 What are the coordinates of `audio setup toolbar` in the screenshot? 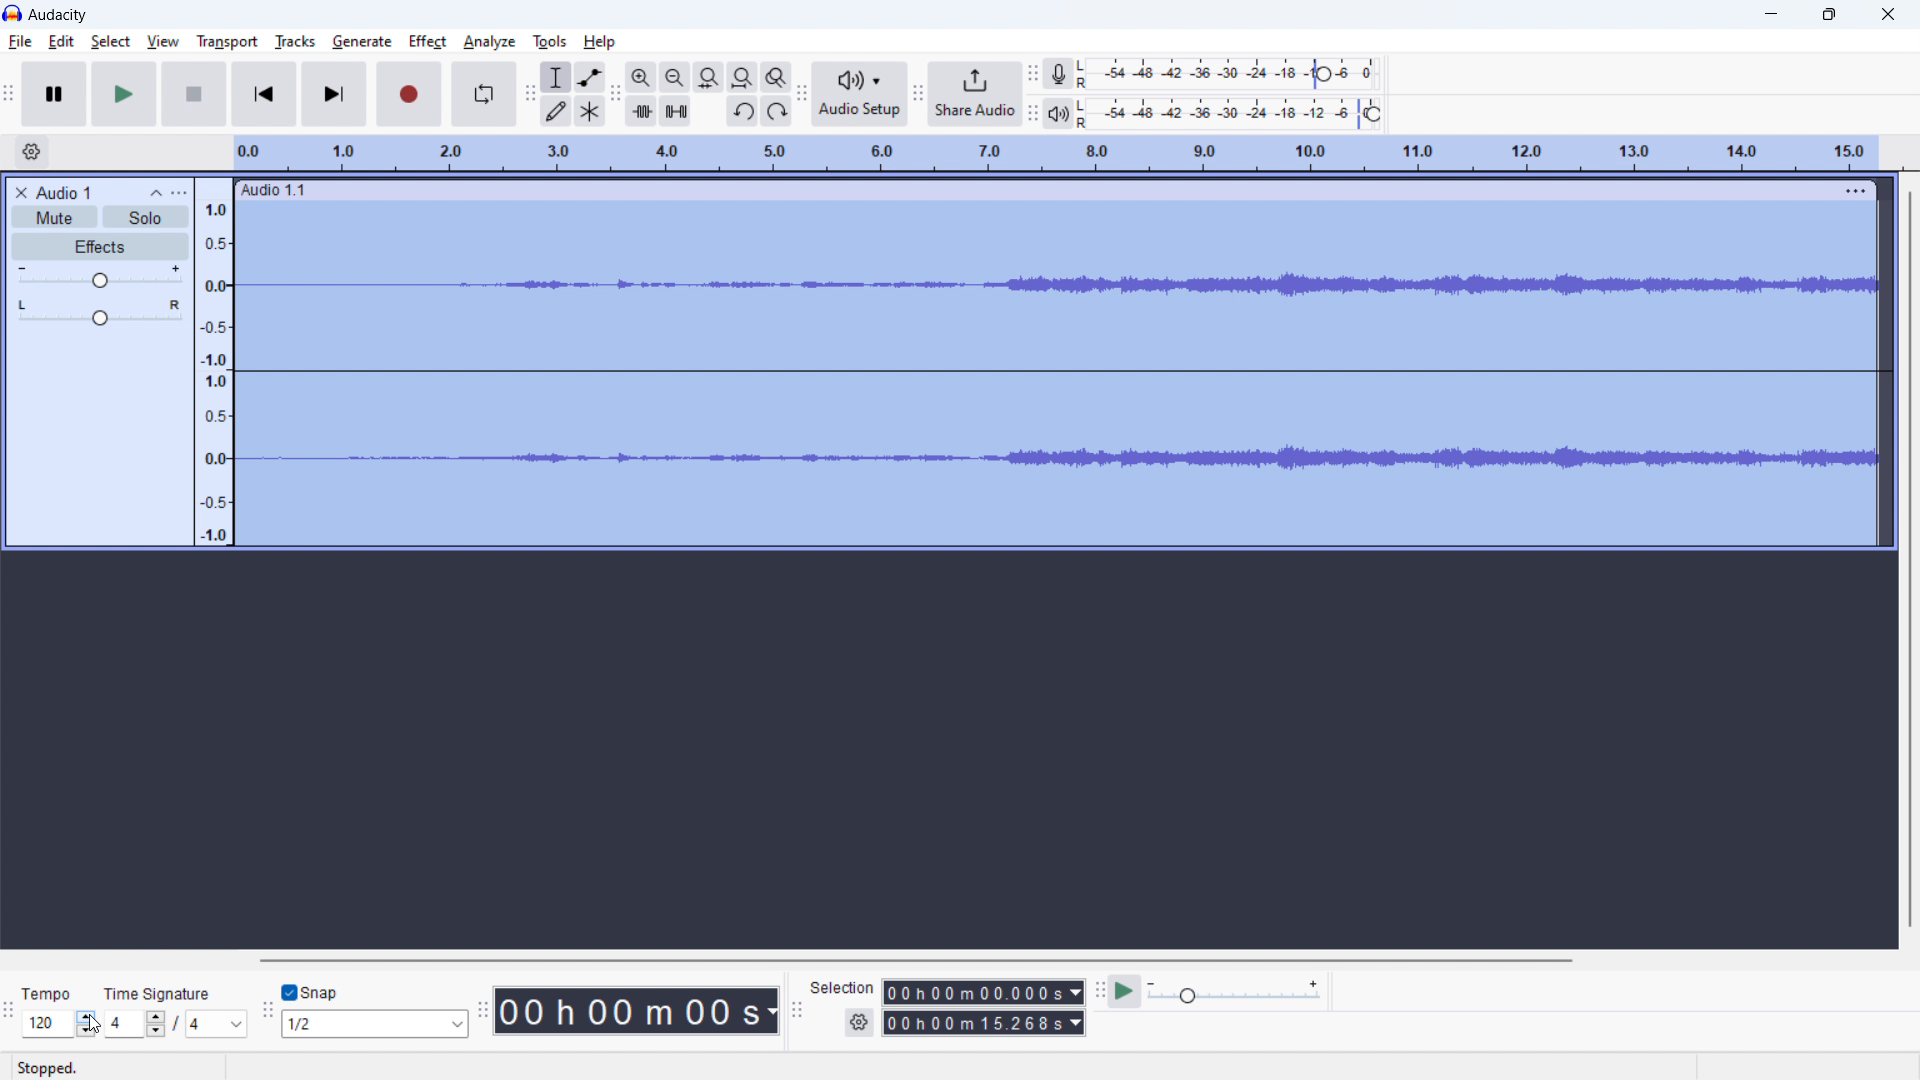 It's located at (801, 93).